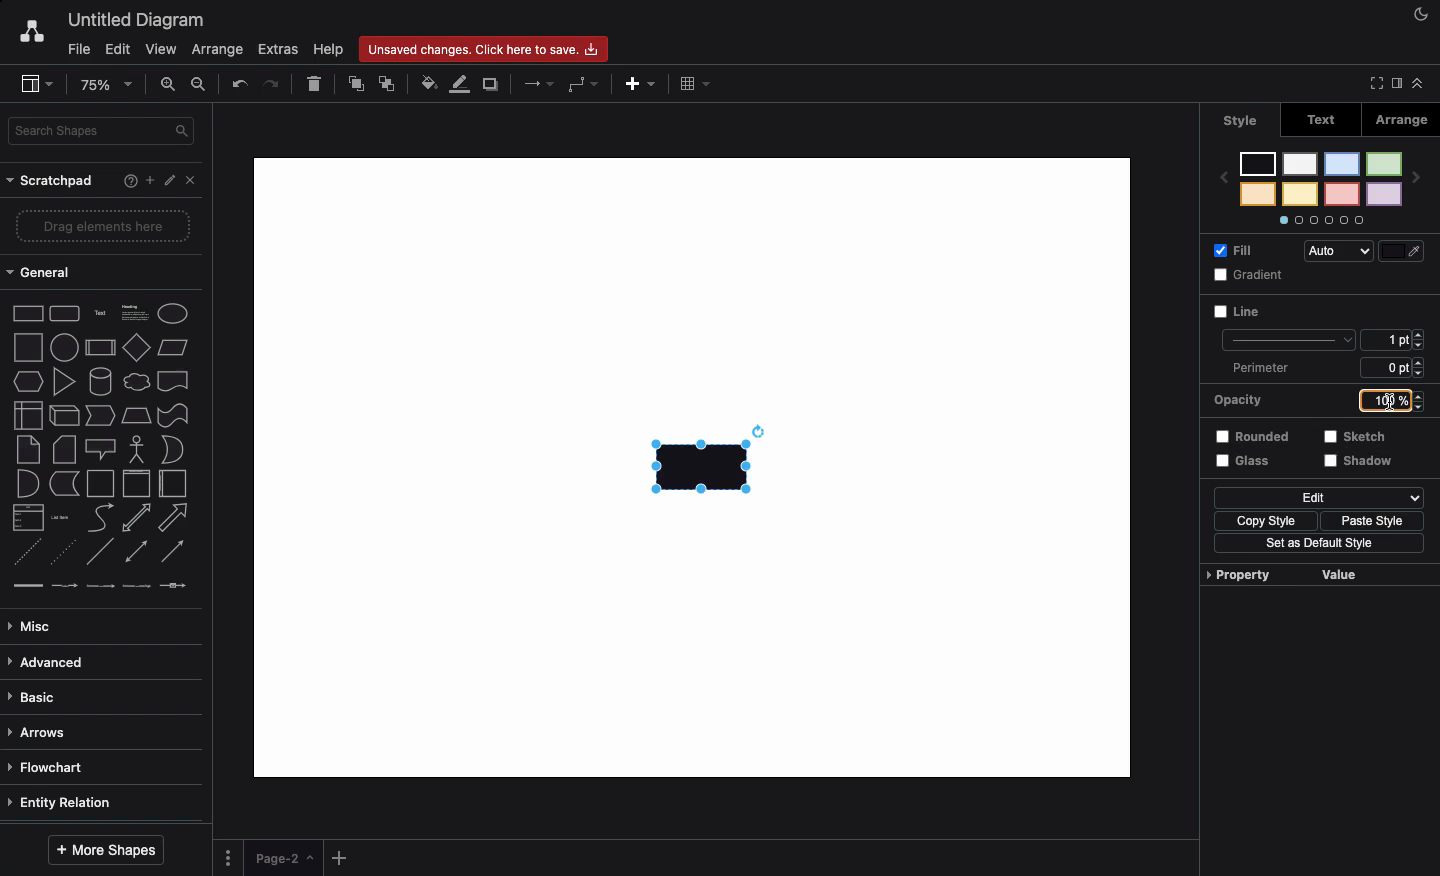 This screenshot has width=1440, height=876. Describe the element at coordinates (56, 662) in the screenshot. I see `Advanced` at that location.